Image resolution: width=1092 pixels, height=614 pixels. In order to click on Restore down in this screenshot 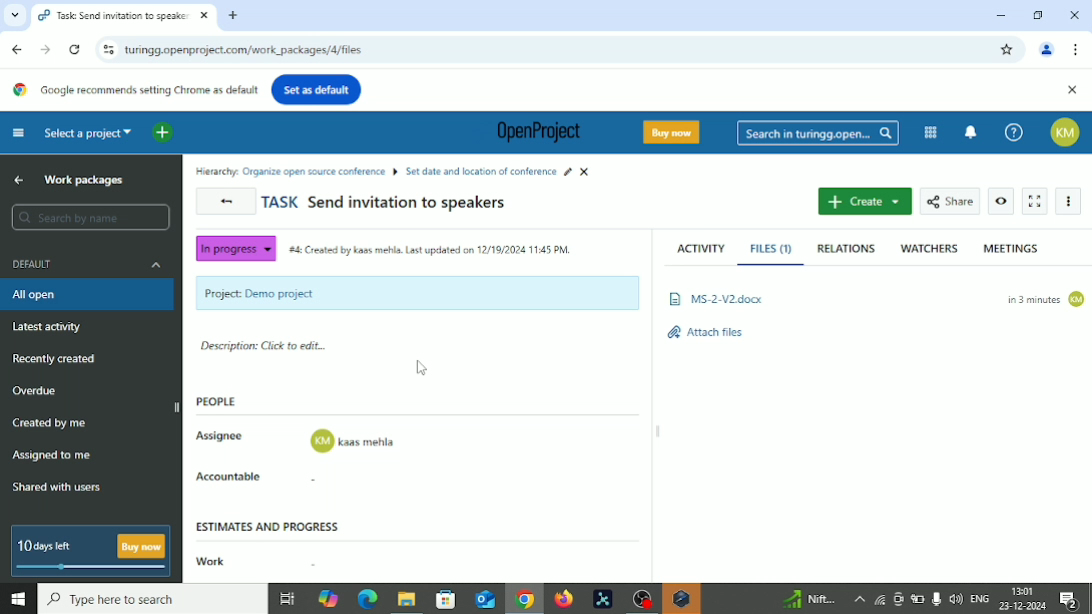, I will do `click(1040, 14)`.